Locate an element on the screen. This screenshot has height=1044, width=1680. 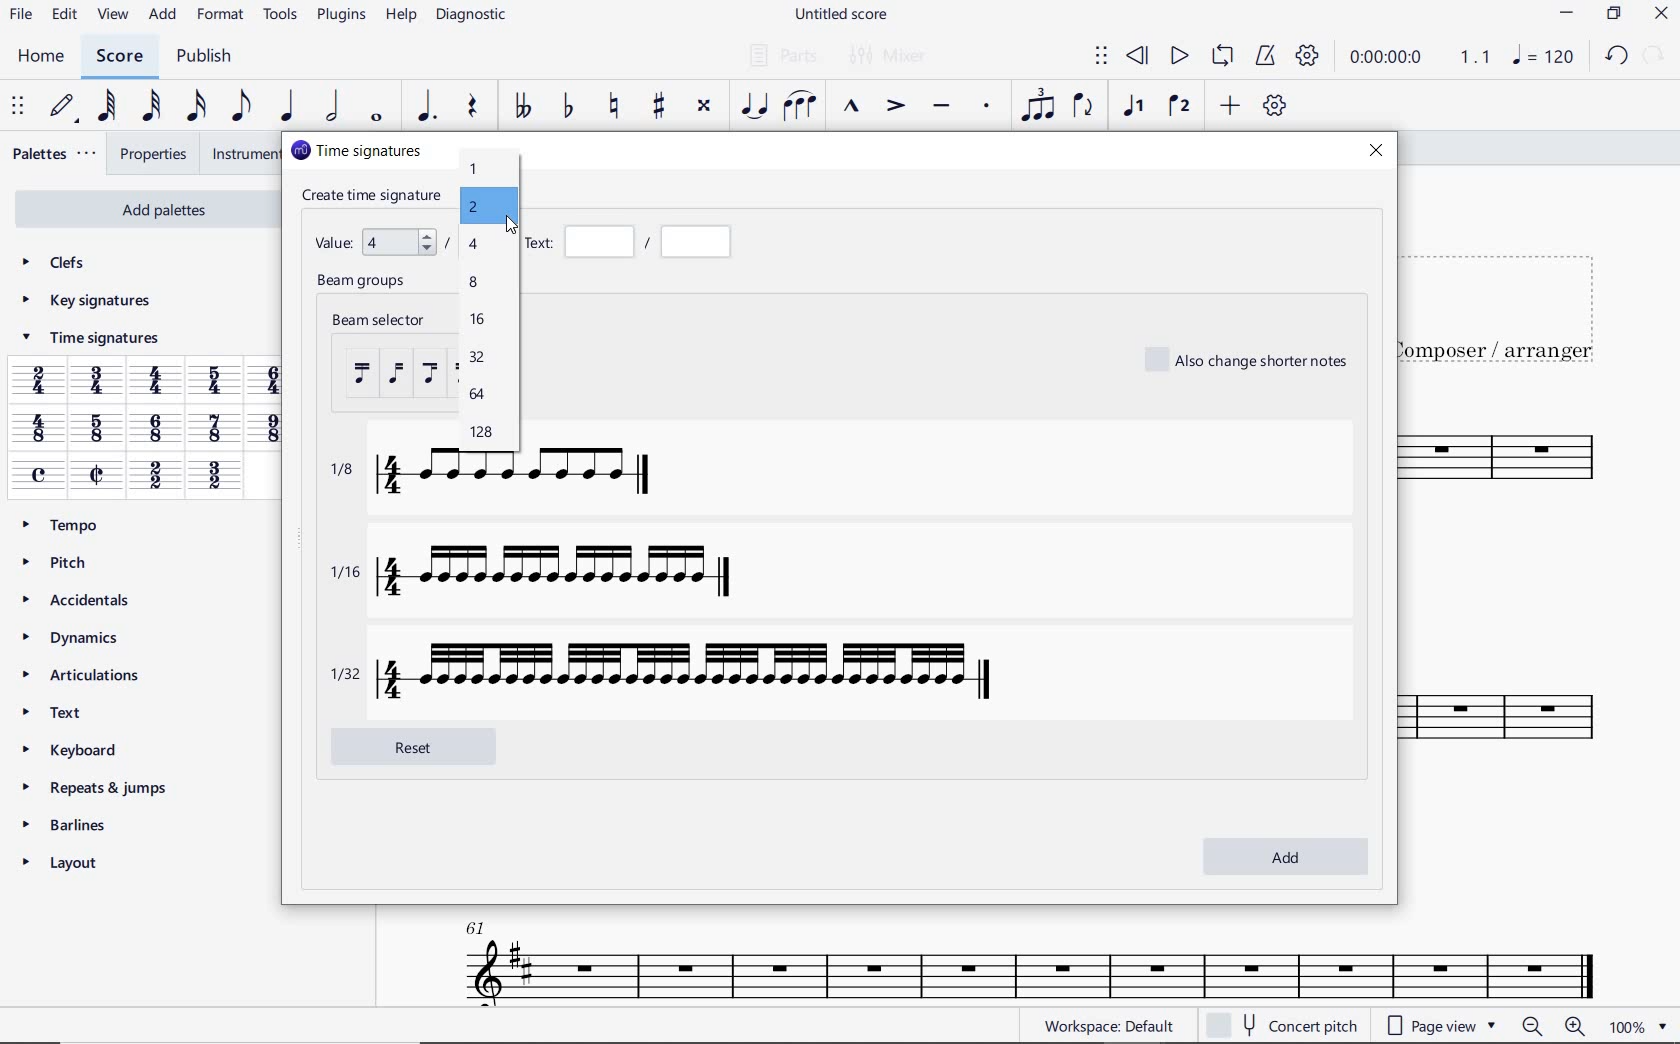
DYNAMICS is located at coordinates (74, 637).